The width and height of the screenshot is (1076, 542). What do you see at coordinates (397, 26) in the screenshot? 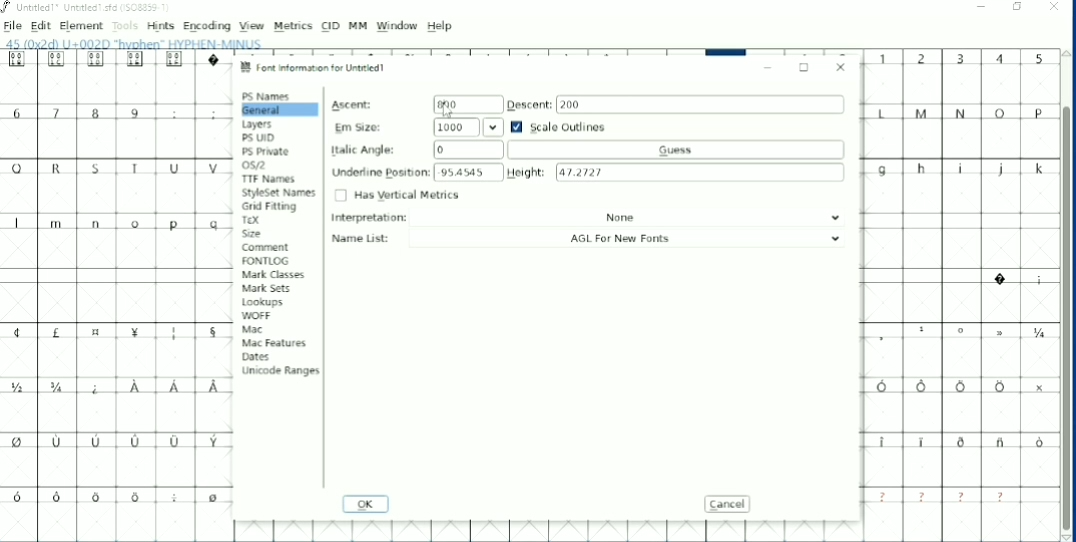
I see `Window` at bounding box center [397, 26].